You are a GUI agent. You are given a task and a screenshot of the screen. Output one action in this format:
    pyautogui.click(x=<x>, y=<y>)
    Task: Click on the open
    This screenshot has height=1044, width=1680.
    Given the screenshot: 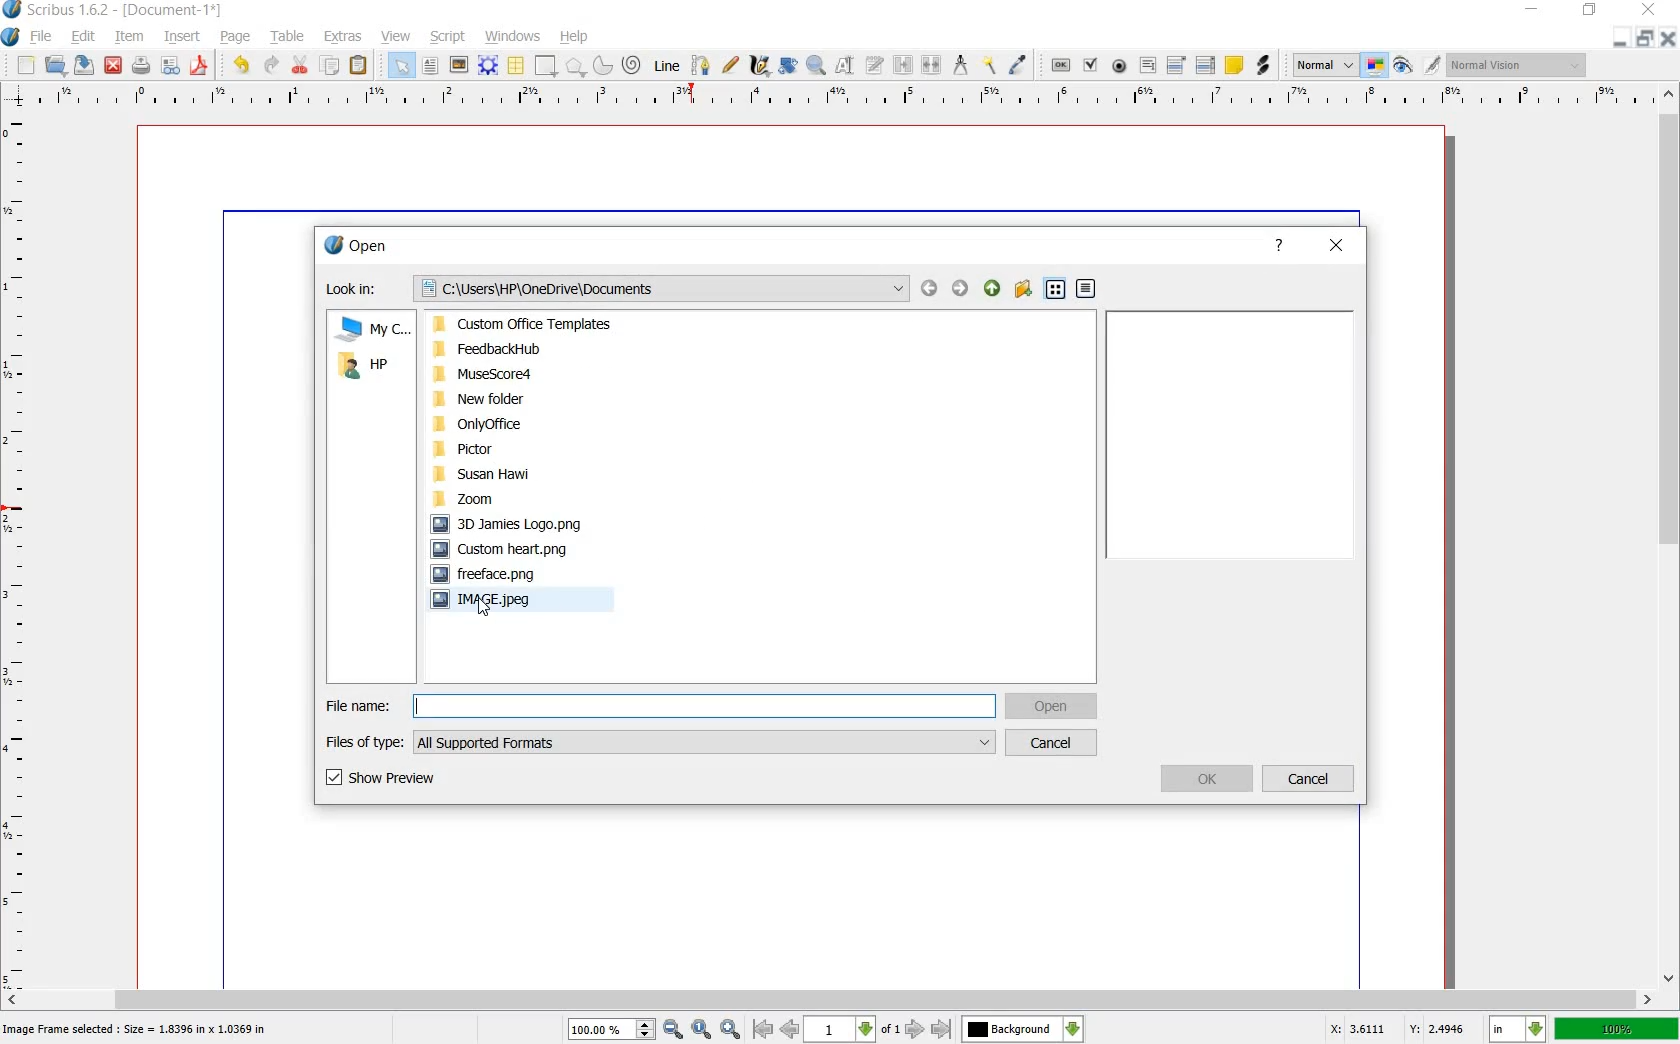 What is the action you would take?
    pyautogui.click(x=365, y=245)
    